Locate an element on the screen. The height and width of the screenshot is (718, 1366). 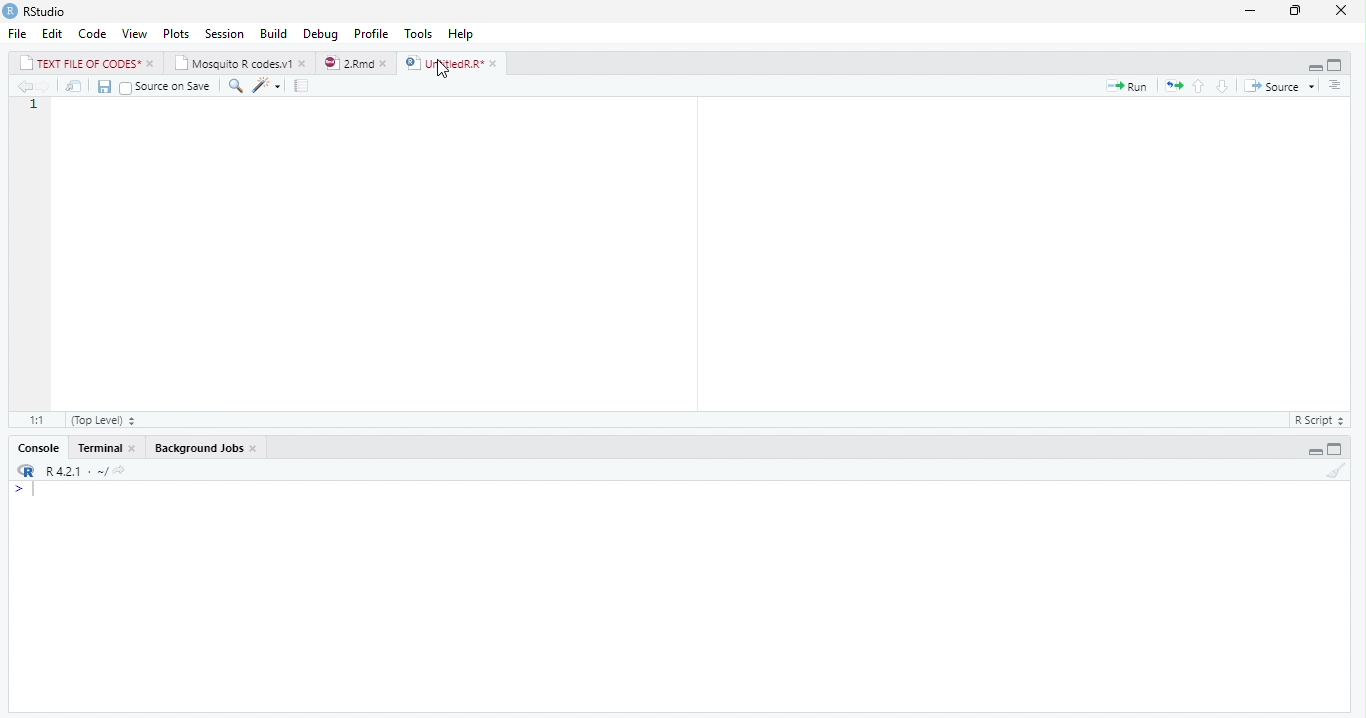
Debug is located at coordinates (321, 33).